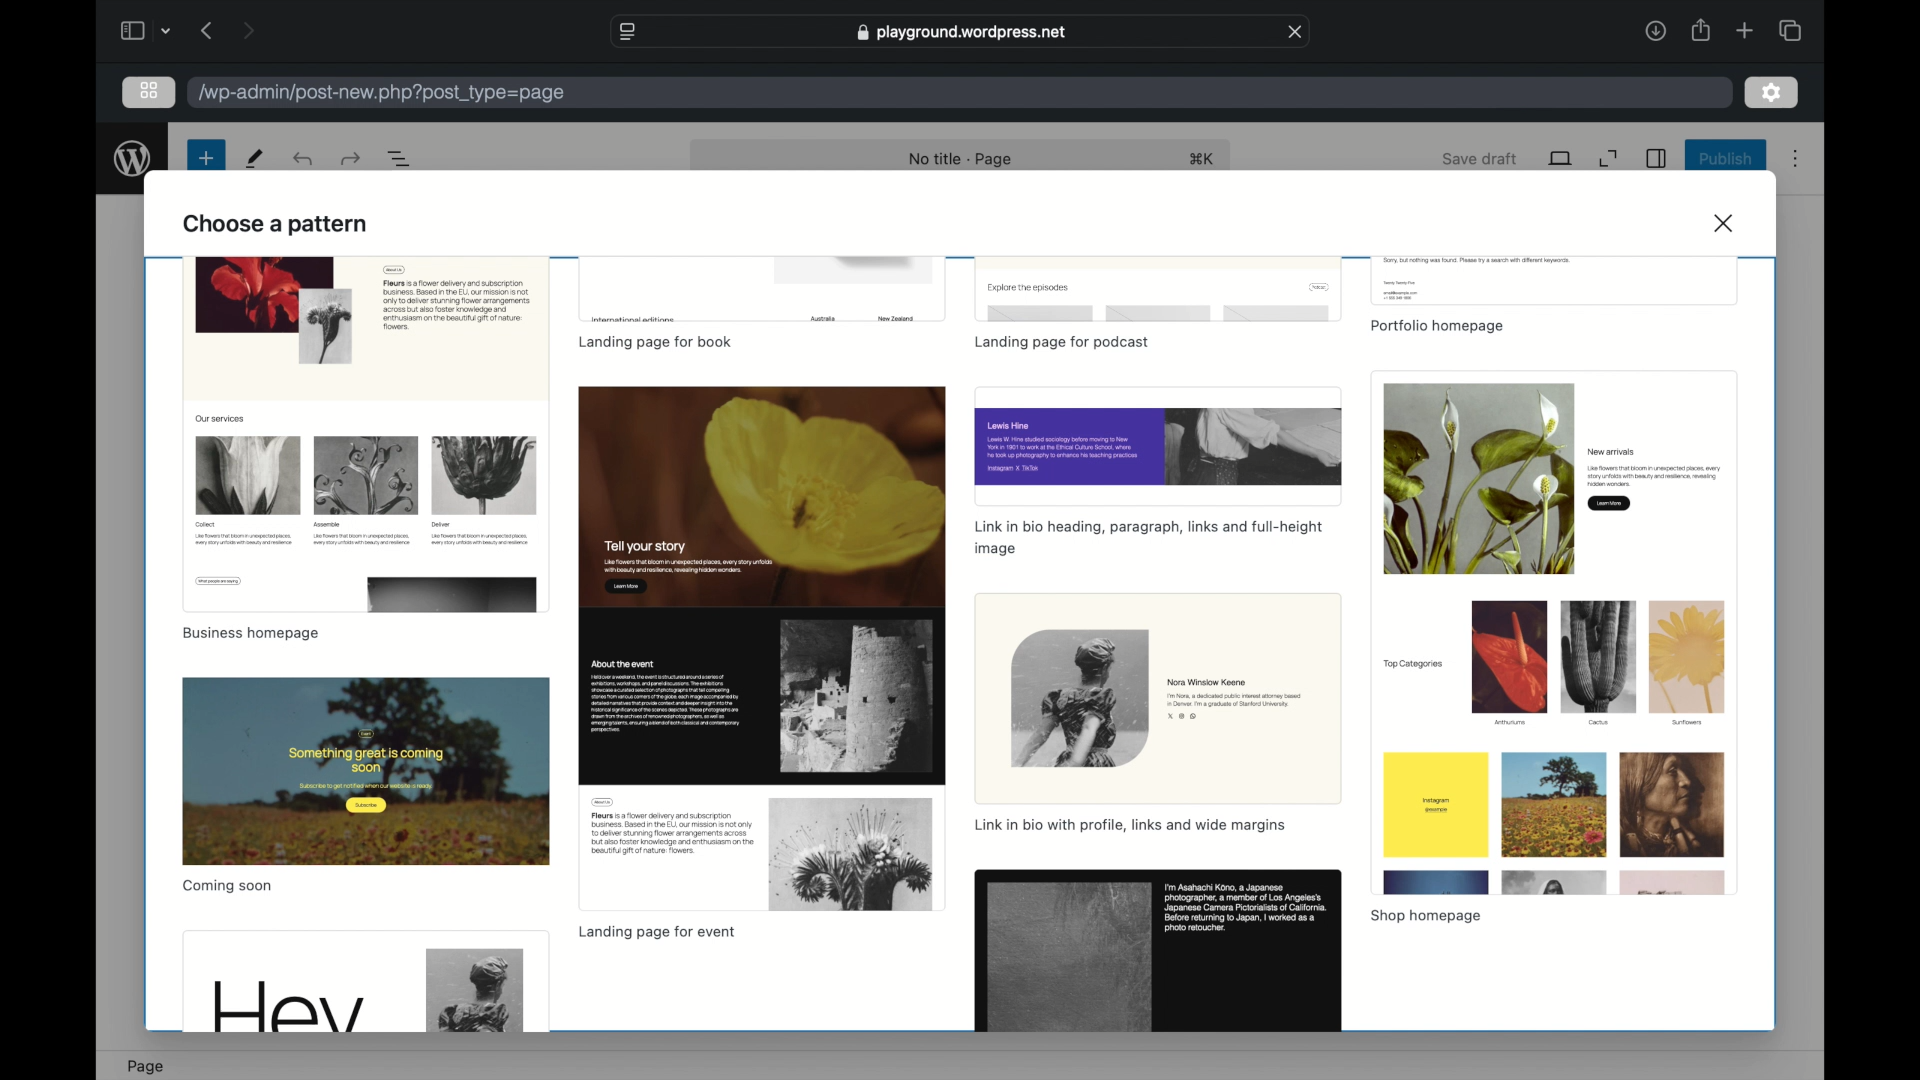 This screenshot has width=1920, height=1080. Describe the element at coordinates (133, 159) in the screenshot. I see `wordpress` at that location.